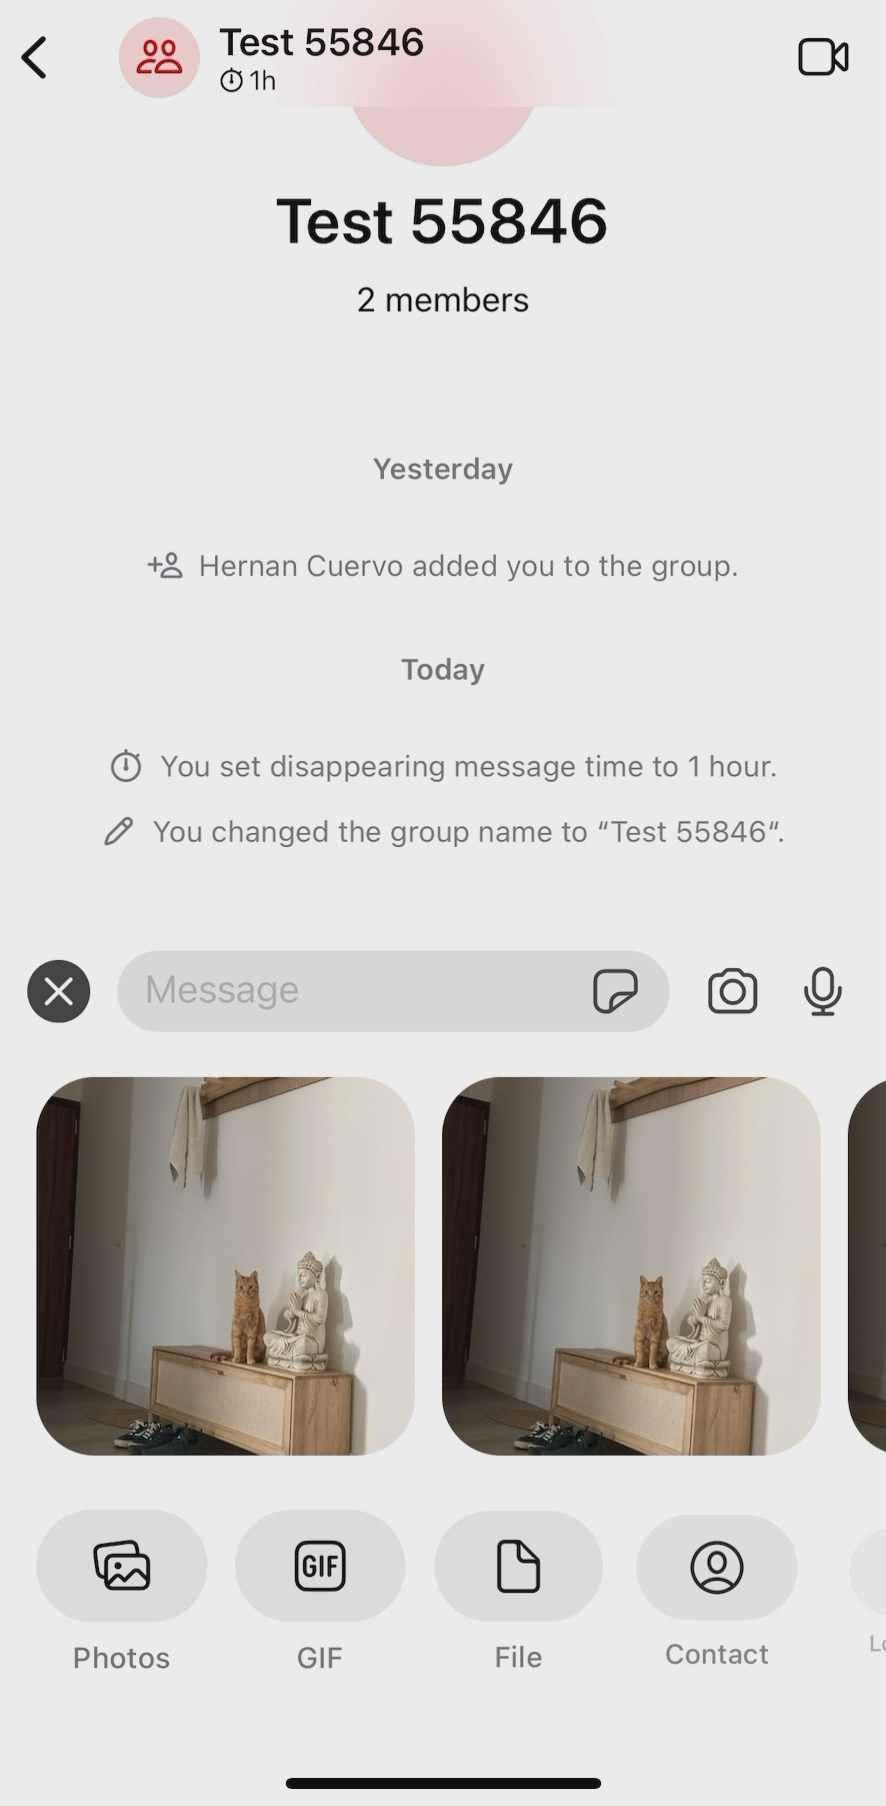  Describe the element at coordinates (864, 1276) in the screenshot. I see `image` at that location.